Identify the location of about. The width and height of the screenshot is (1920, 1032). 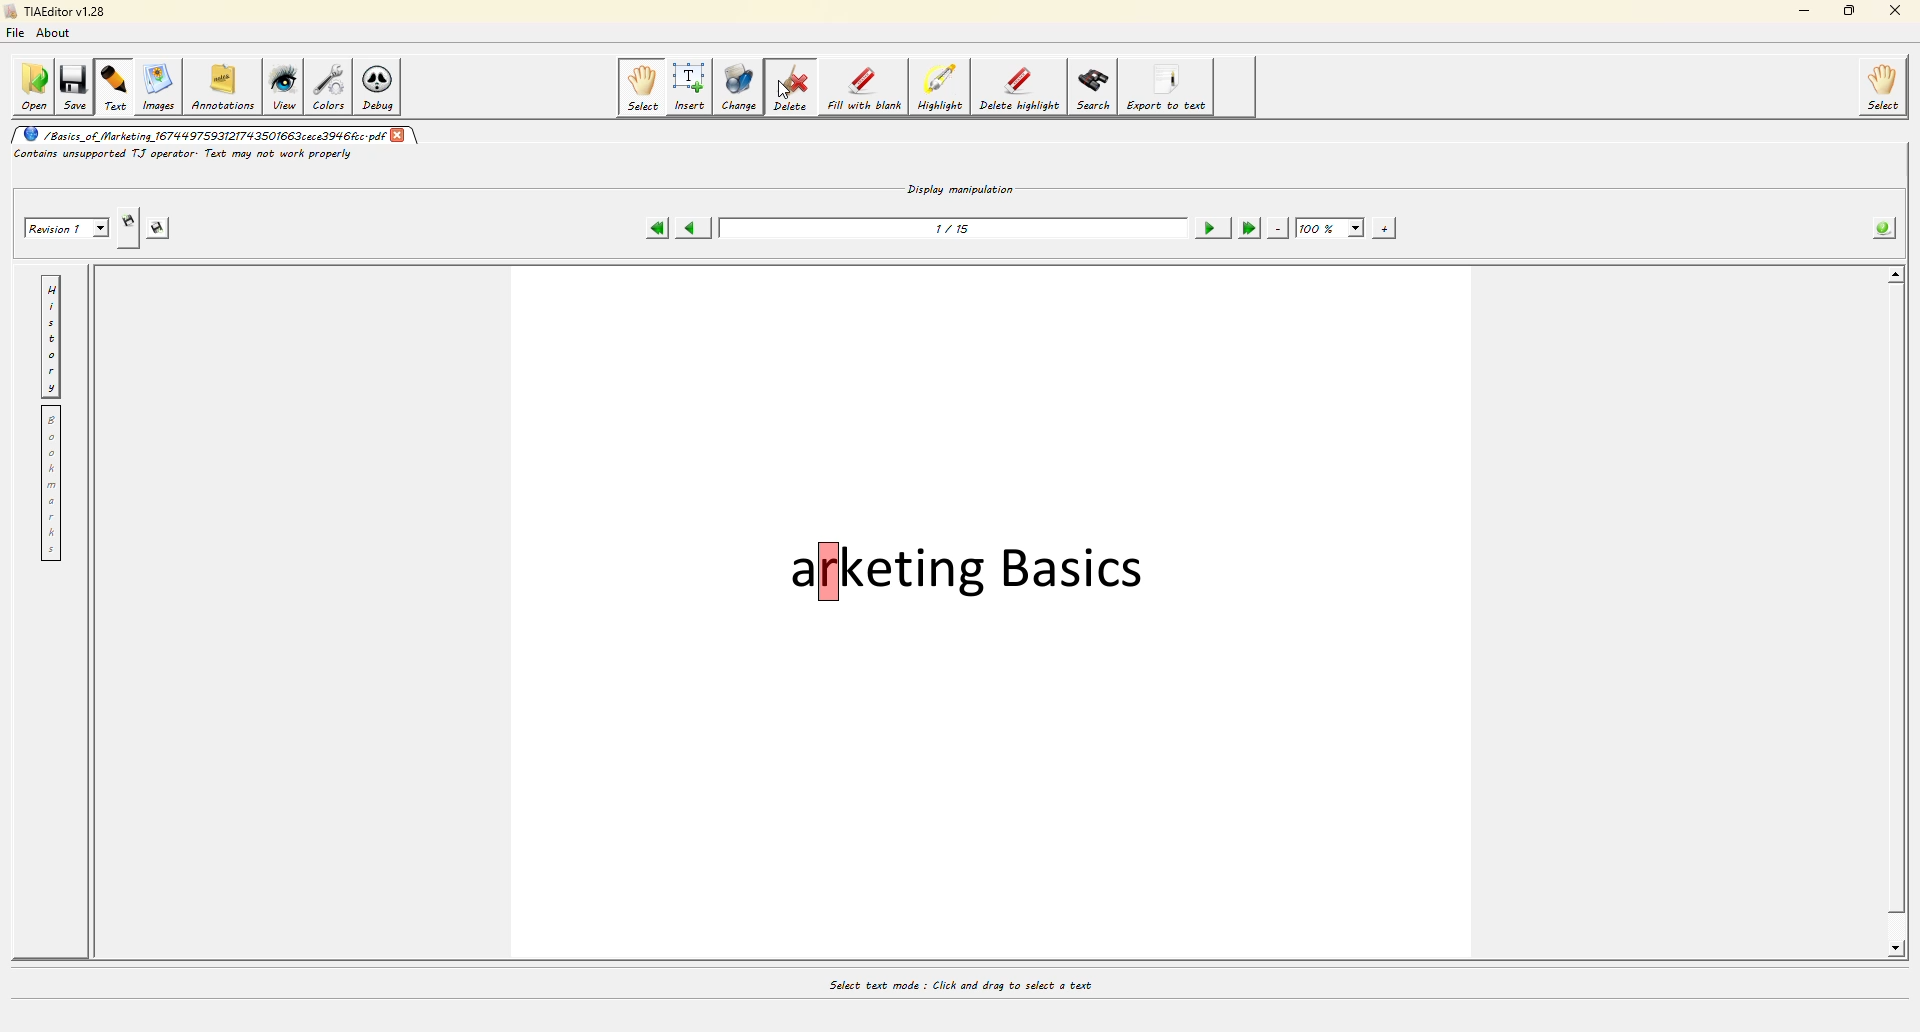
(58, 36).